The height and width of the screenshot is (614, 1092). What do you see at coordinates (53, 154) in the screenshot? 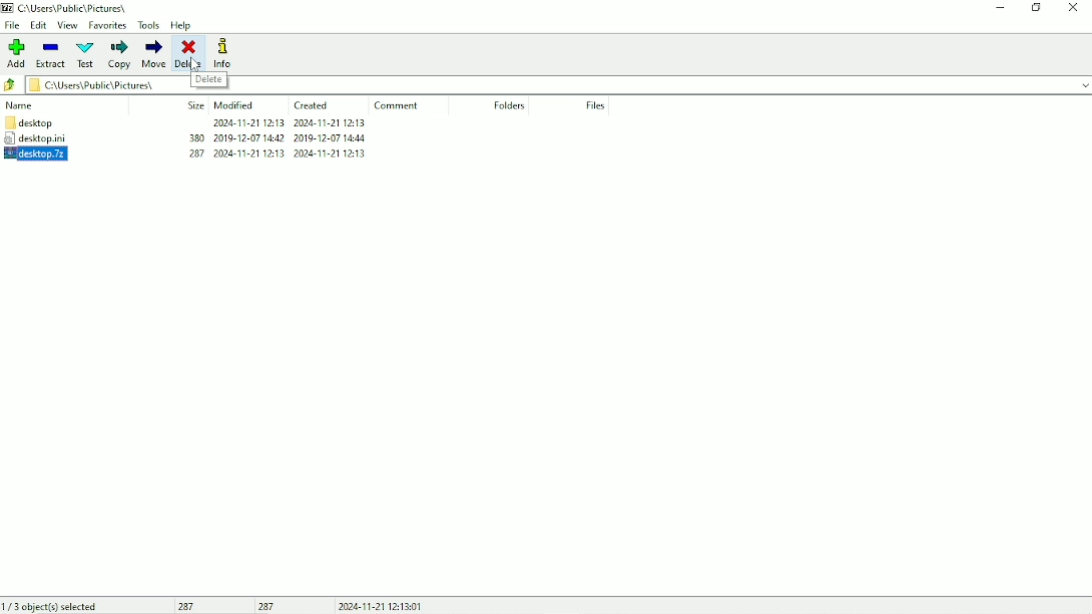
I see `desktop.7z` at bounding box center [53, 154].